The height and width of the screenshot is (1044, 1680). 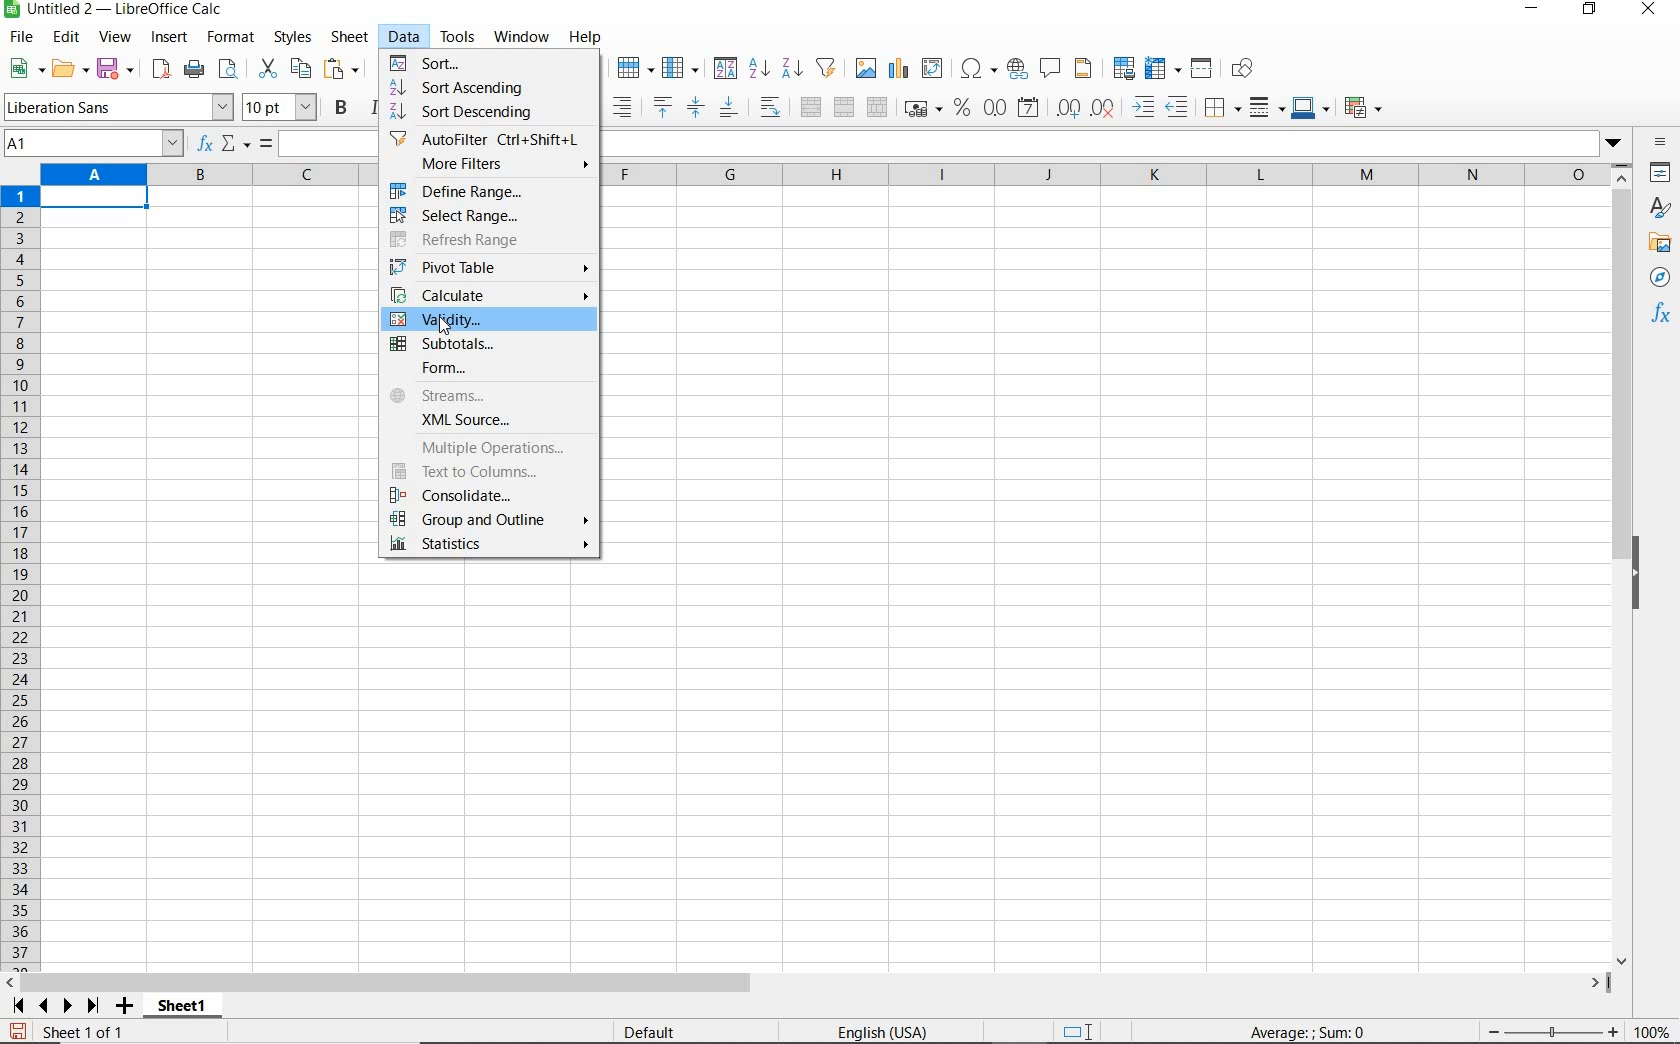 I want to click on help, so click(x=585, y=37).